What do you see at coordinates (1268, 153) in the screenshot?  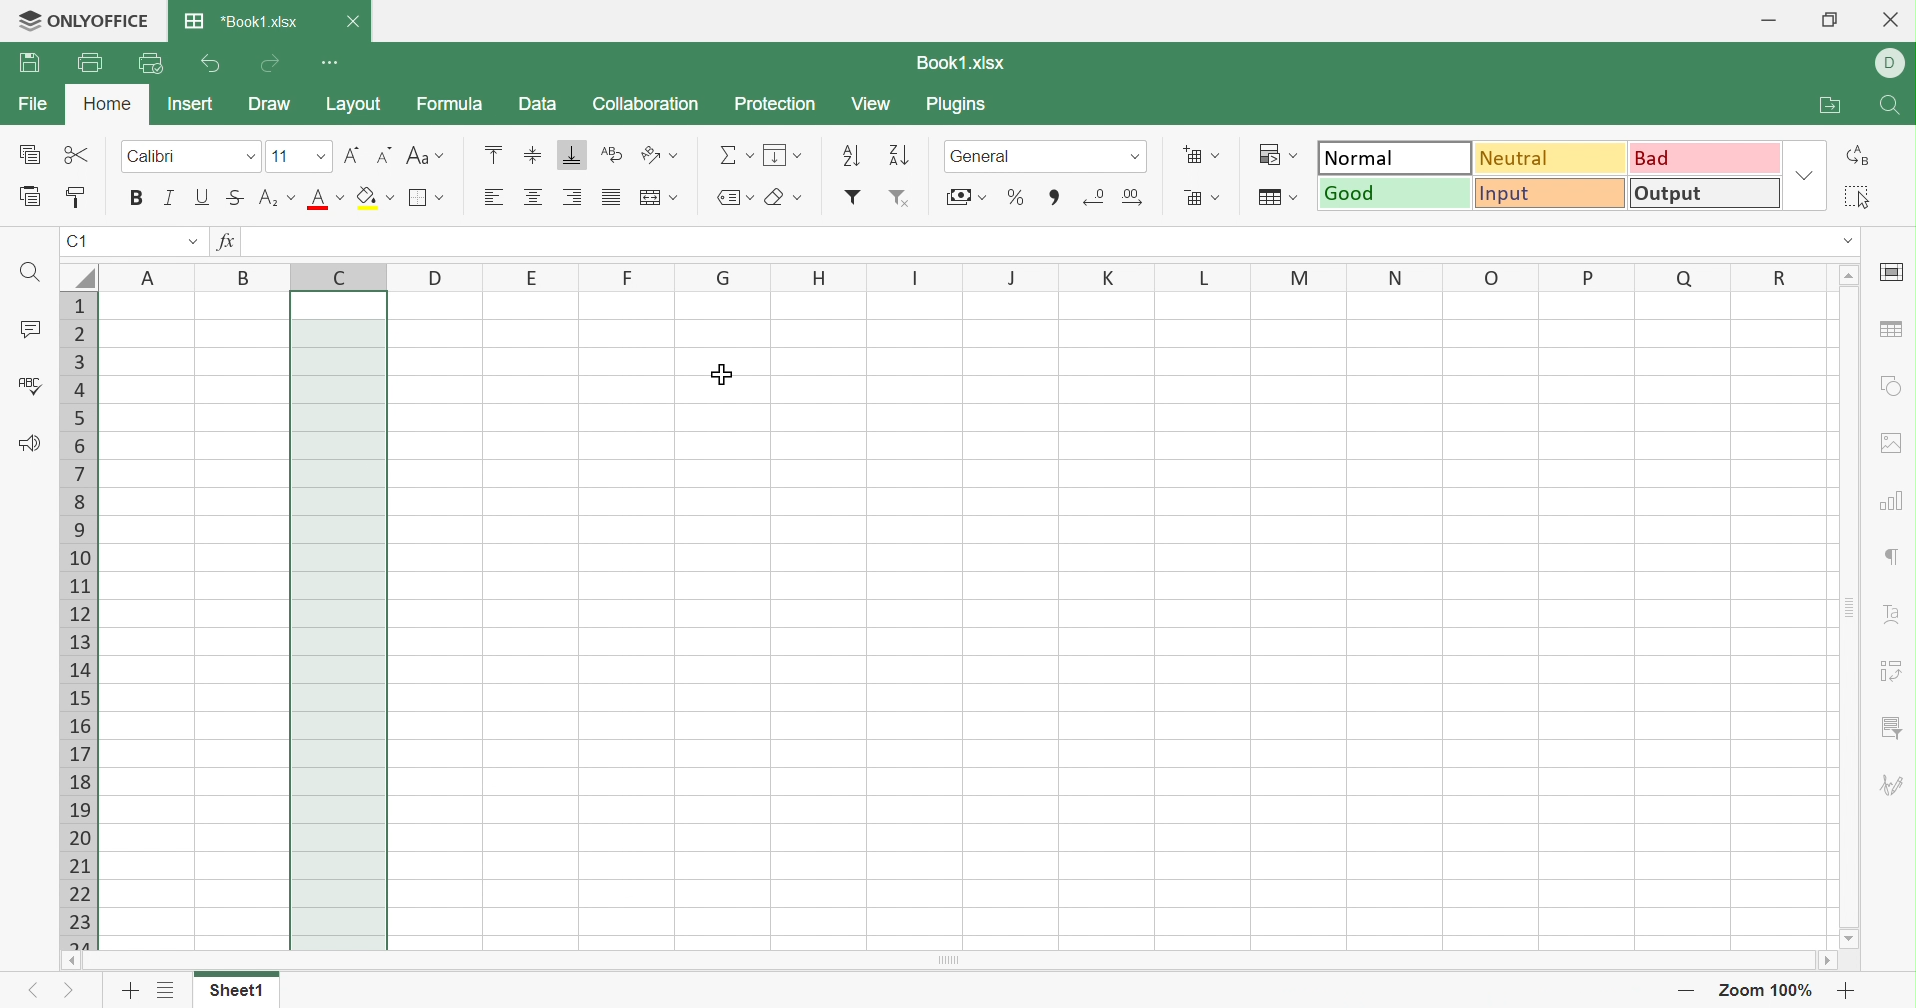 I see `Conditional formatting` at bounding box center [1268, 153].